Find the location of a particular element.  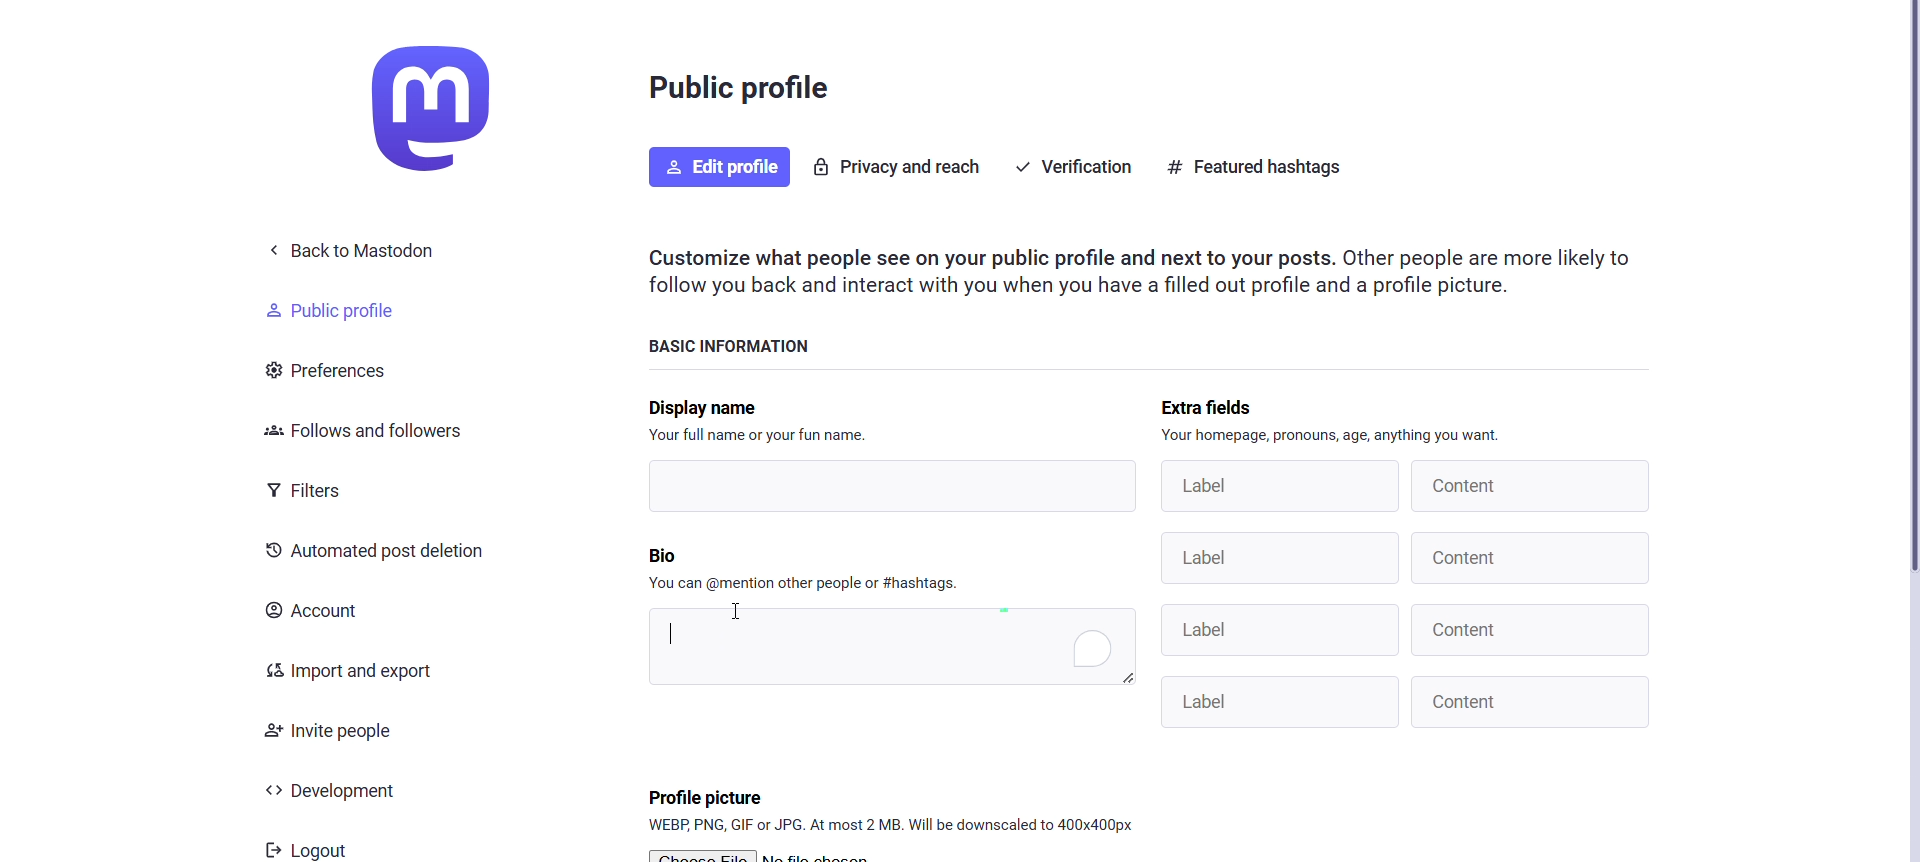

Verification is located at coordinates (1072, 167).